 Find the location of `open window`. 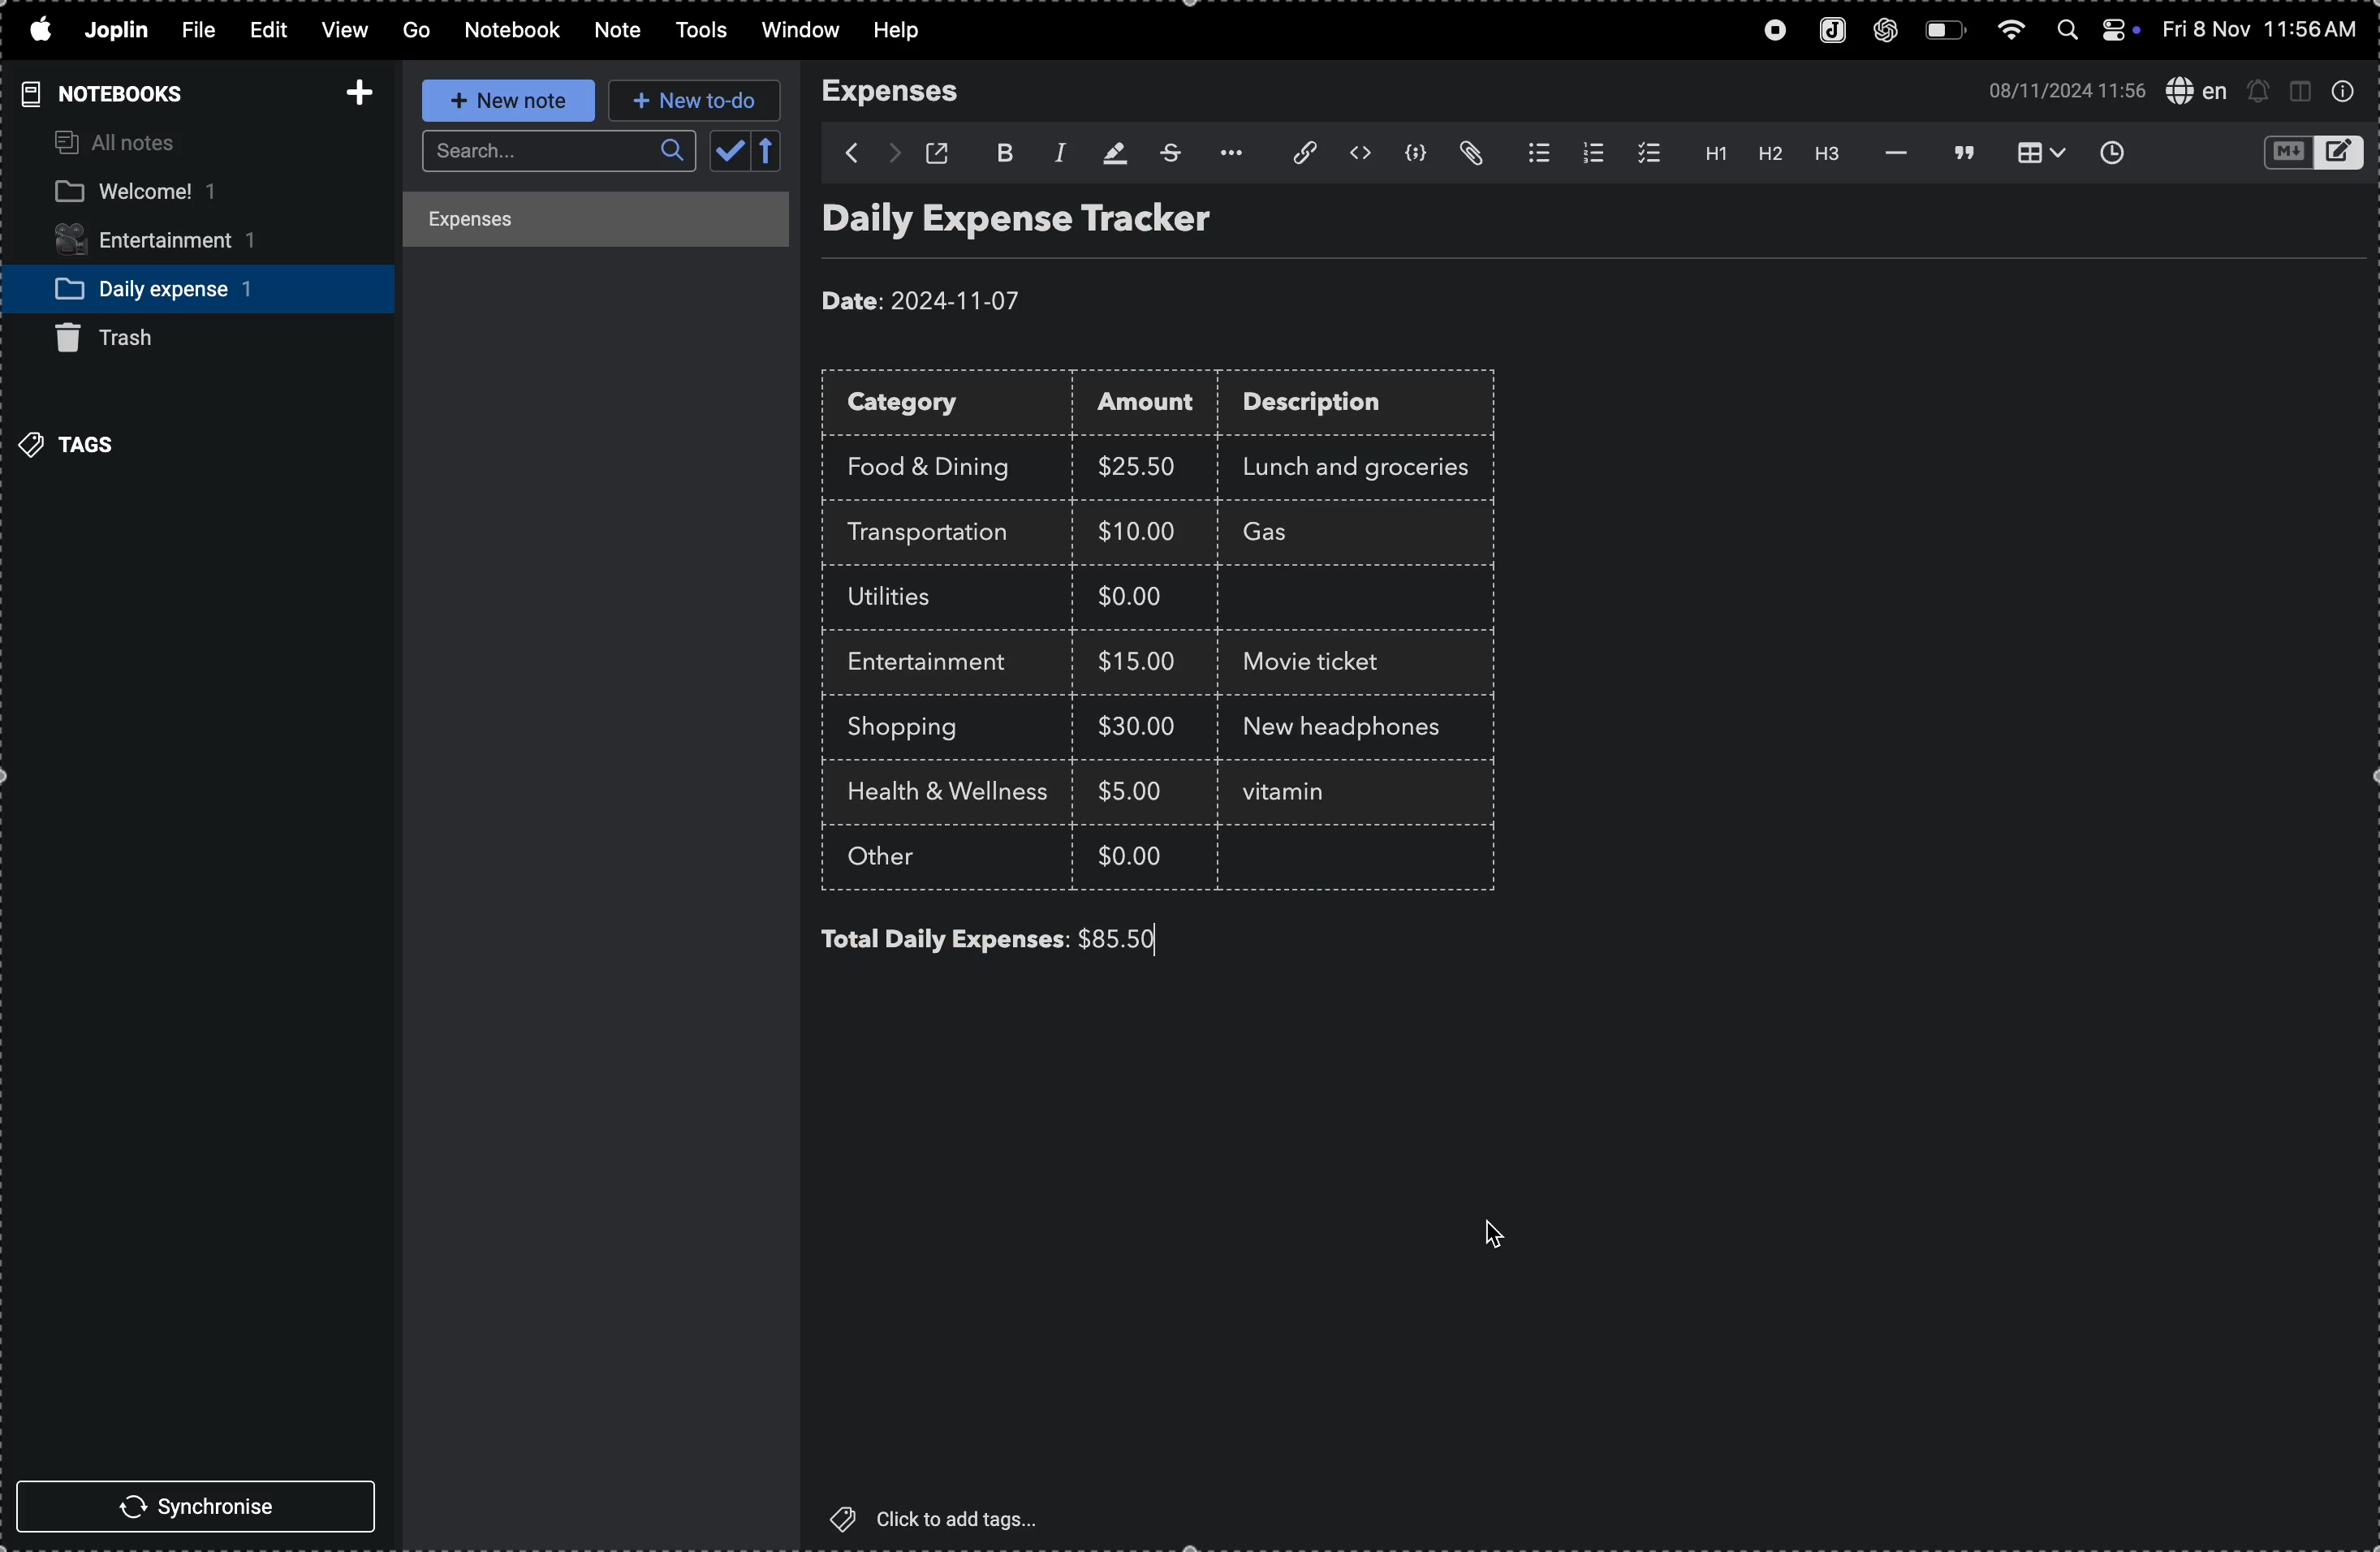

open window is located at coordinates (944, 153).